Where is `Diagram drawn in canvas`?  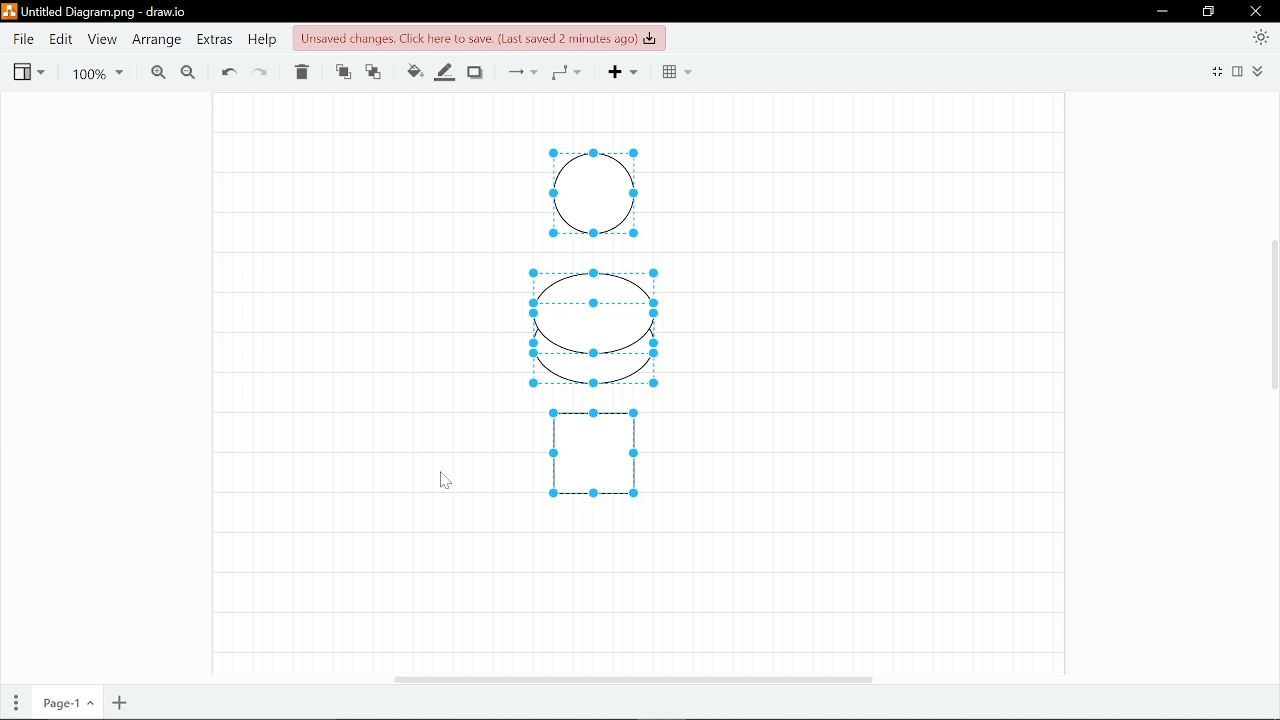
Diagram drawn in canvas is located at coordinates (602, 332).